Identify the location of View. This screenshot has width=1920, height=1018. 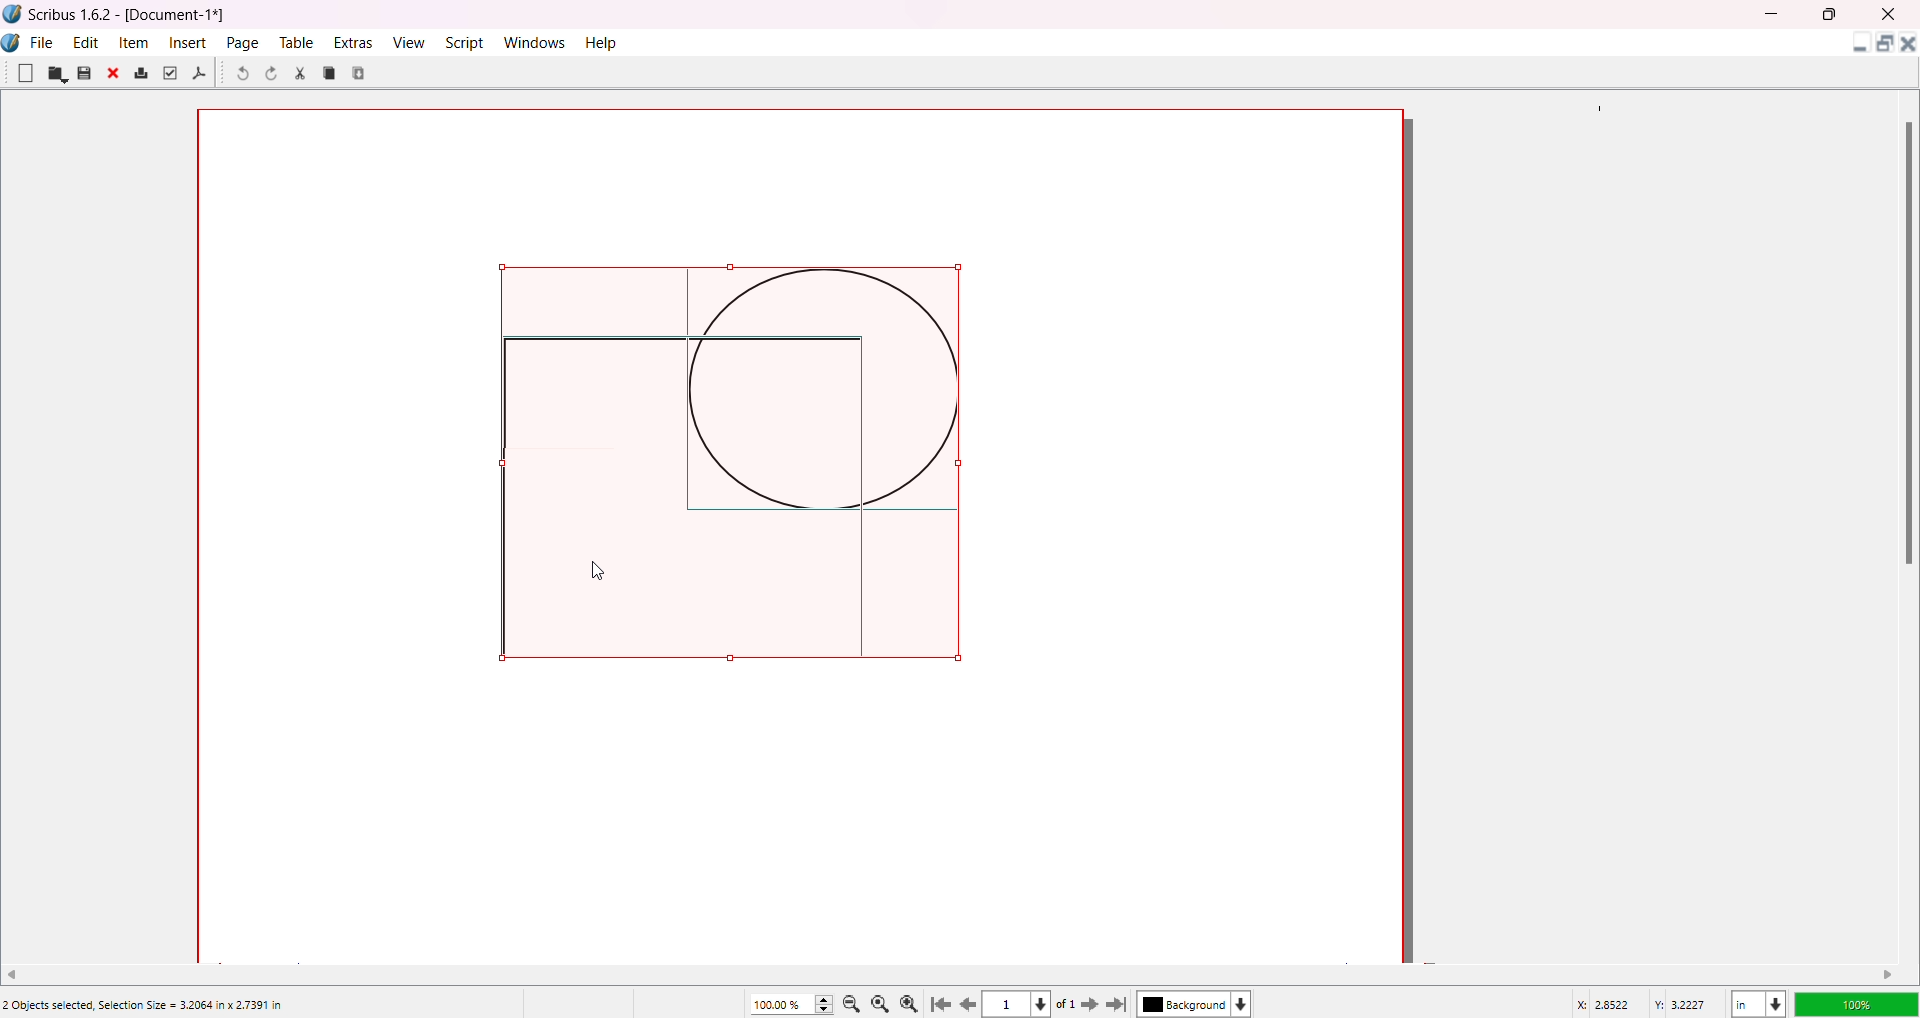
(407, 41).